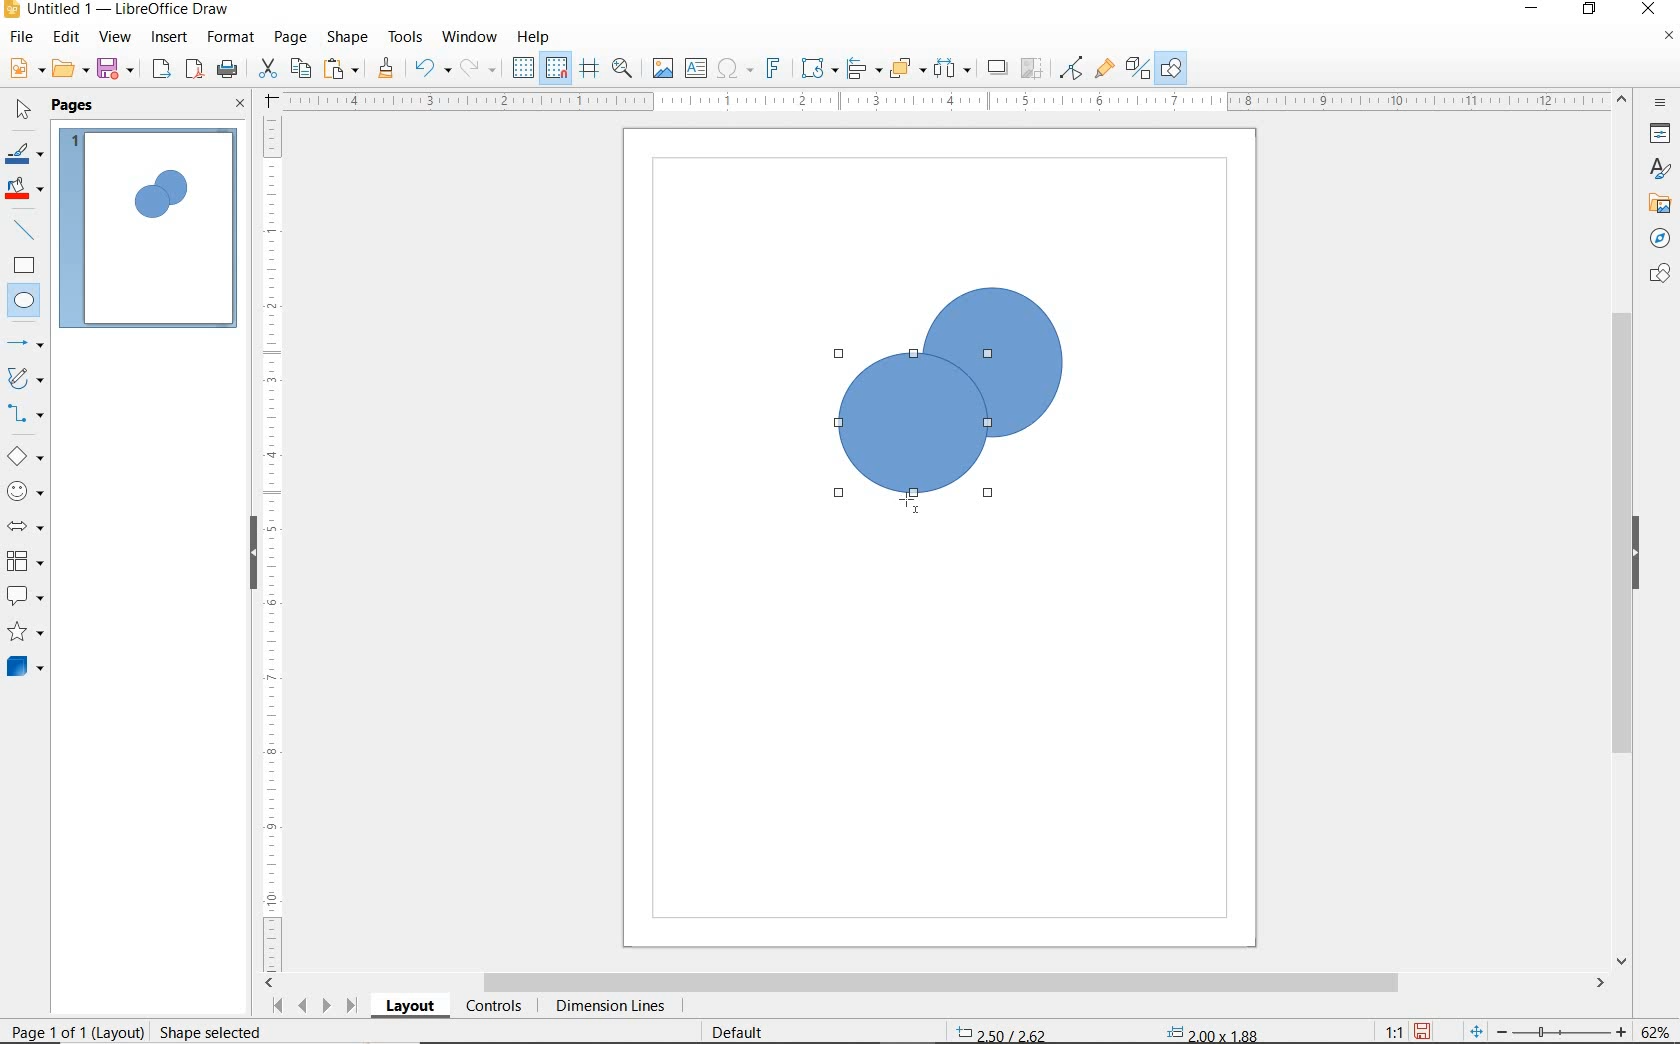 The height and width of the screenshot is (1044, 1680). What do you see at coordinates (240, 105) in the screenshot?
I see `CLOSE` at bounding box center [240, 105].